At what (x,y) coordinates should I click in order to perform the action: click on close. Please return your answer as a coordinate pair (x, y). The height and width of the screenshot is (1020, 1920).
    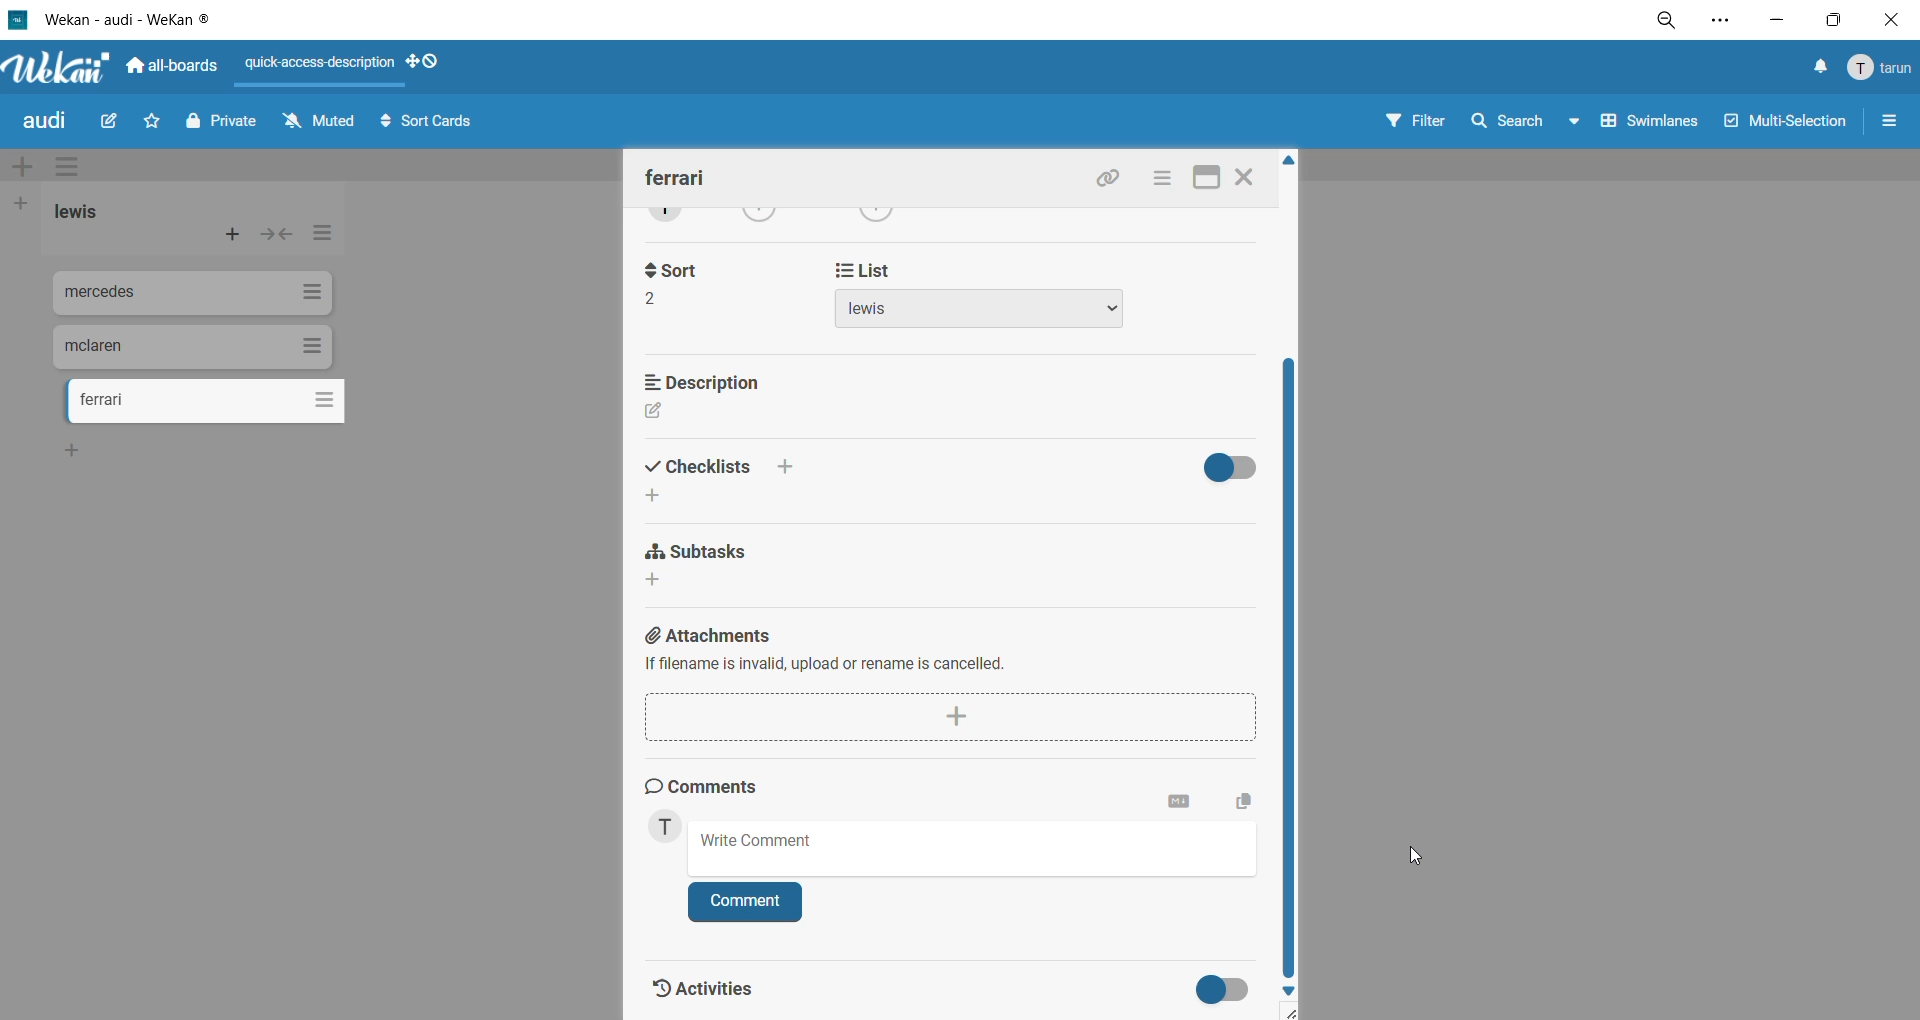
    Looking at the image, I should click on (1888, 19).